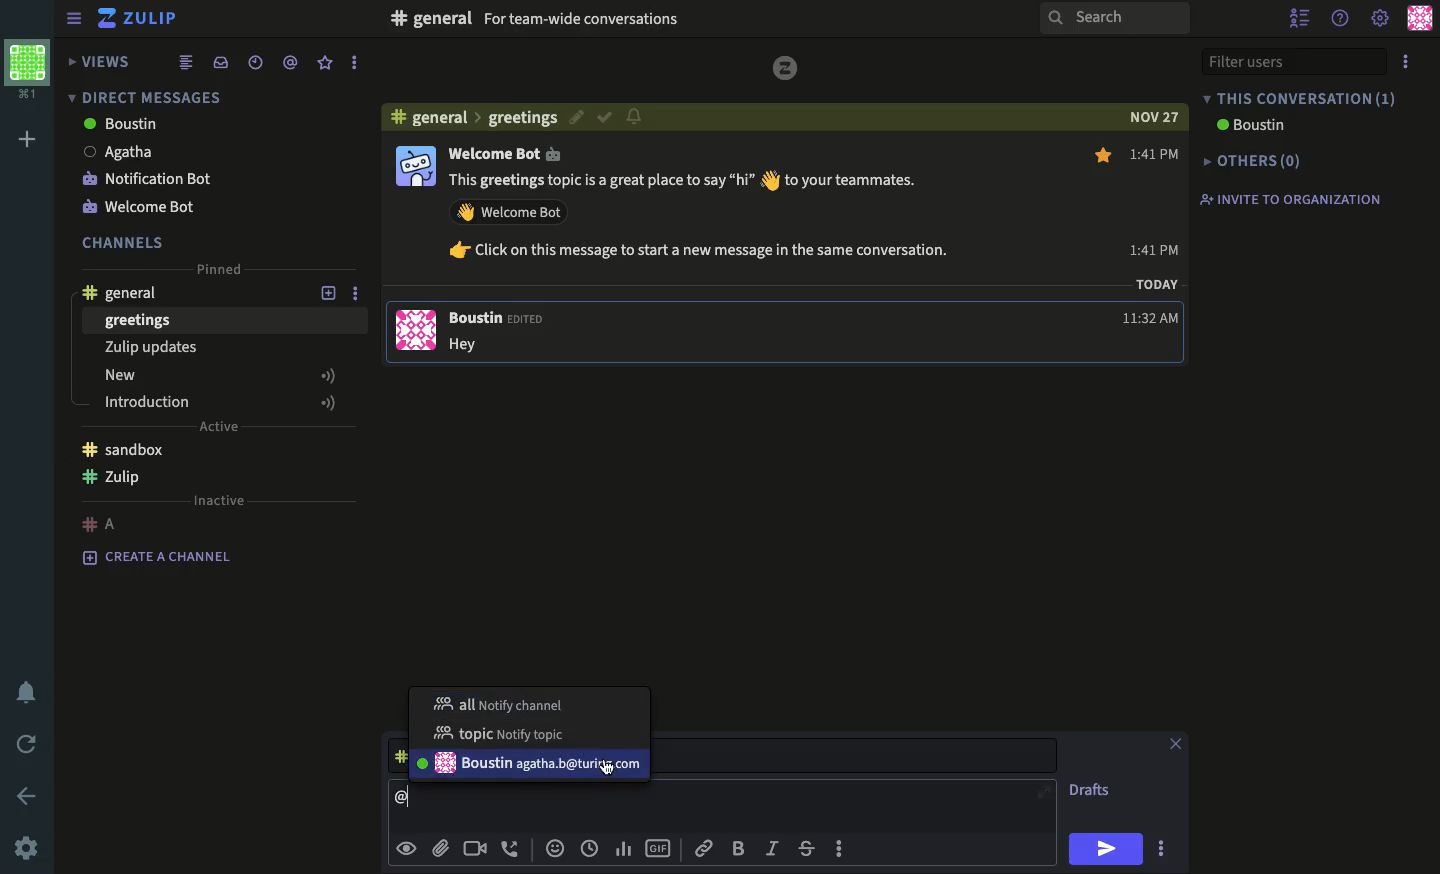 This screenshot has width=1440, height=874. What do you see at coordinates (118, 151) in the screenshot?
I see `Agatha ` at bounding box center [118, 151].